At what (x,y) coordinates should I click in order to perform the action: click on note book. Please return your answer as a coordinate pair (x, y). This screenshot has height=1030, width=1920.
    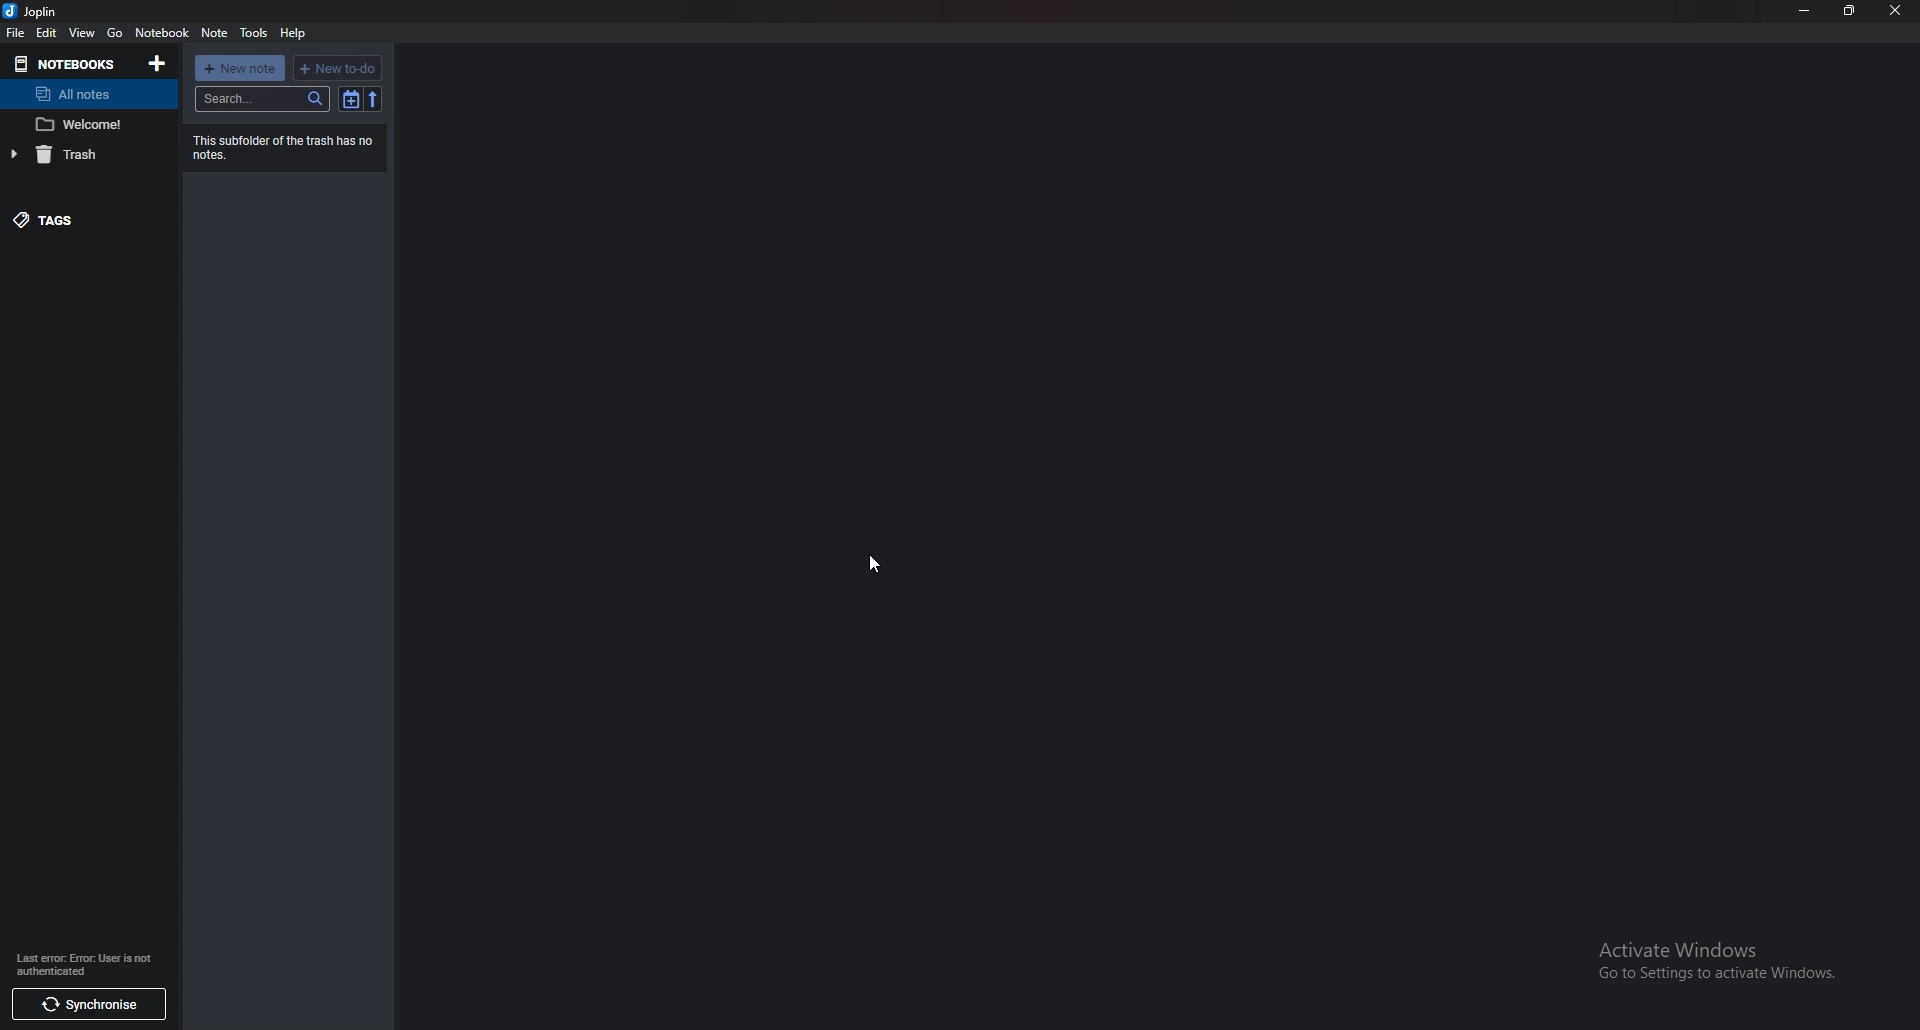
    Looking at the image, I should click on (163, 33).